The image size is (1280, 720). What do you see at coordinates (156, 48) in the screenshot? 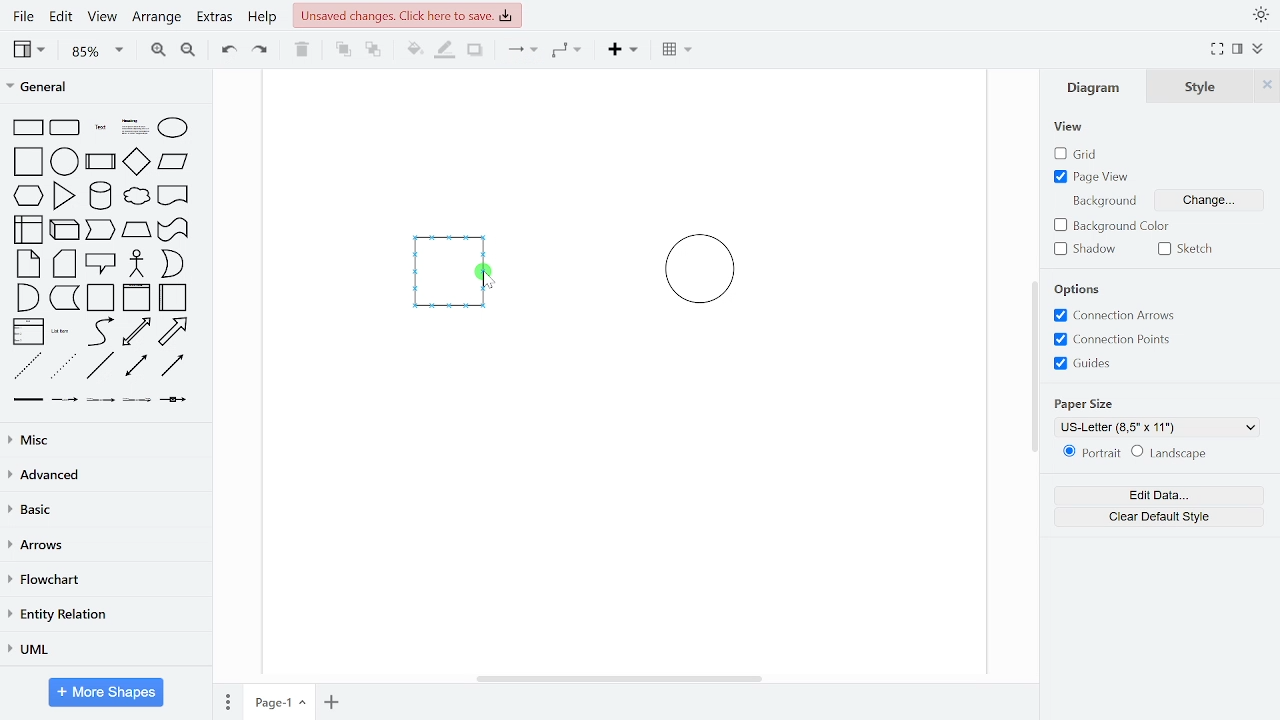
I see `zoom in` at bounding box center [156, 48].